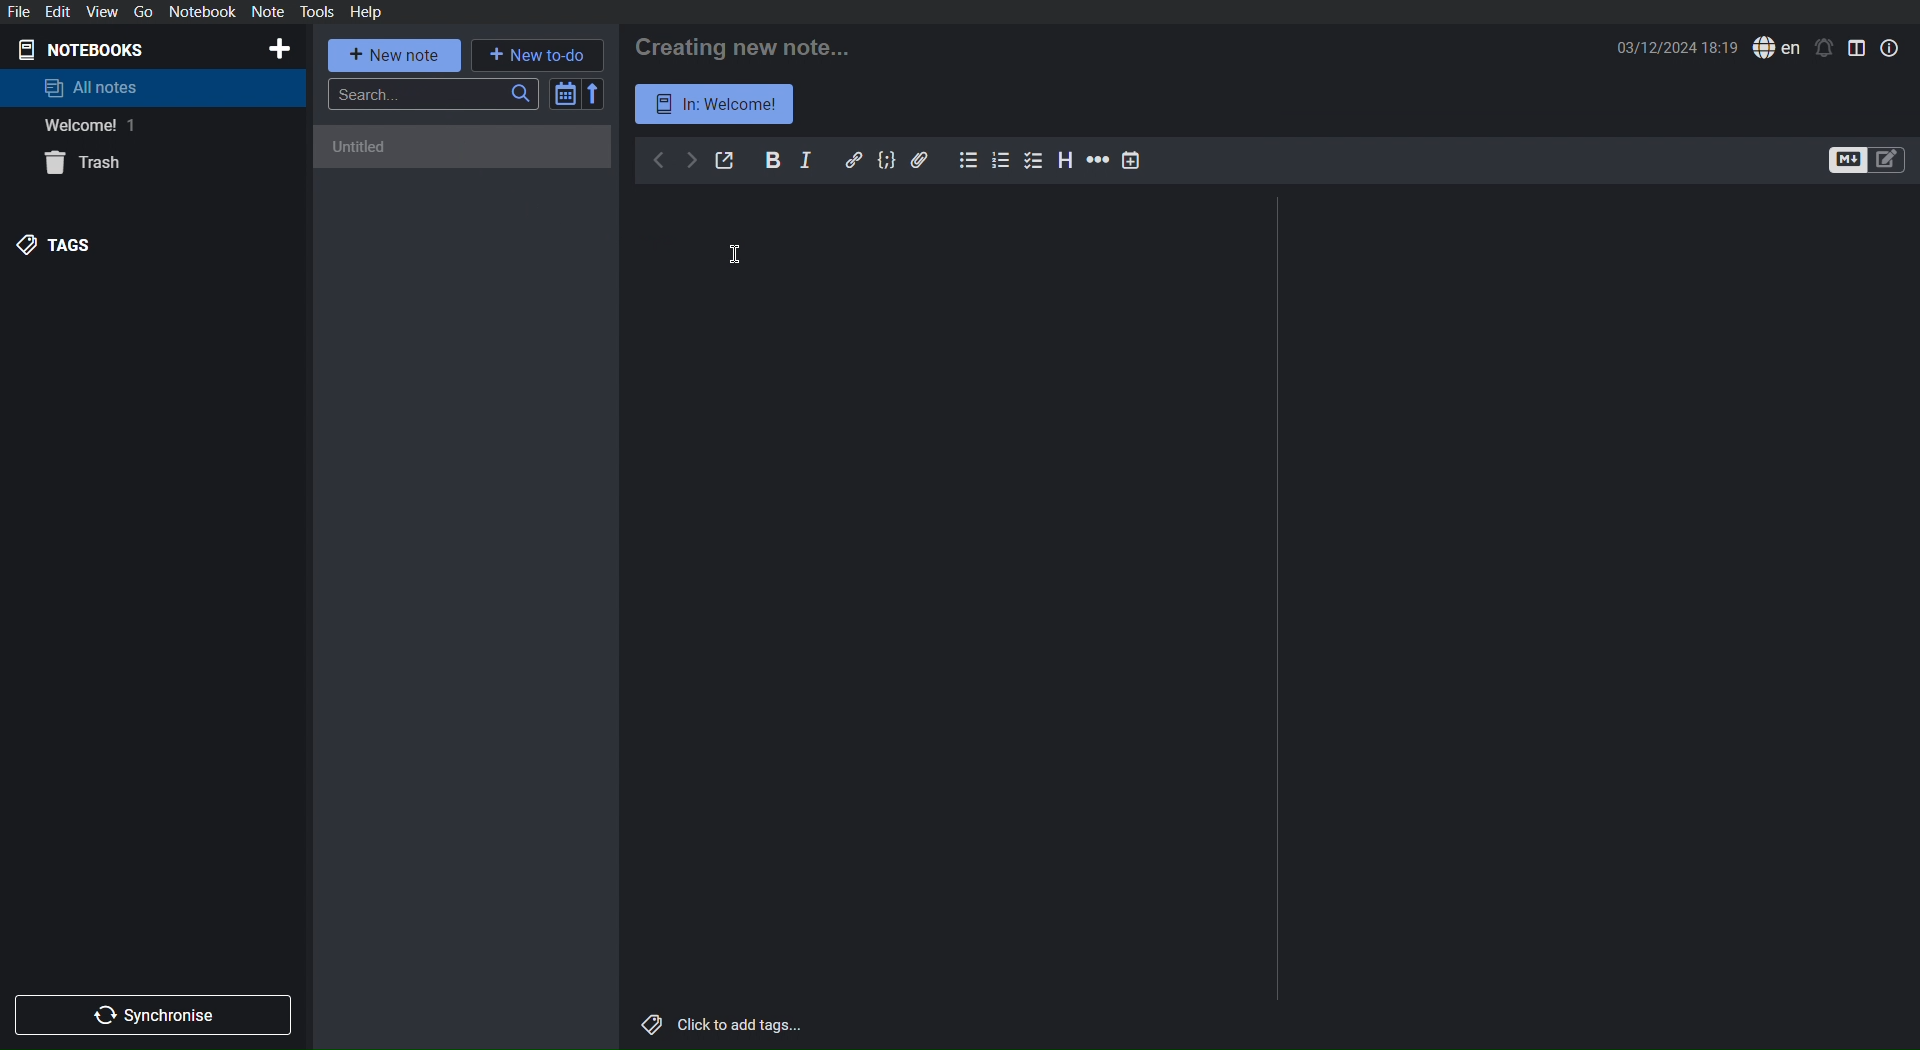 The height and width of the screenshot is (1050, 1920). What do you see at coordinates (691, 161) in the screenshot?
I see `Redo` at bounding box center [691, 161].